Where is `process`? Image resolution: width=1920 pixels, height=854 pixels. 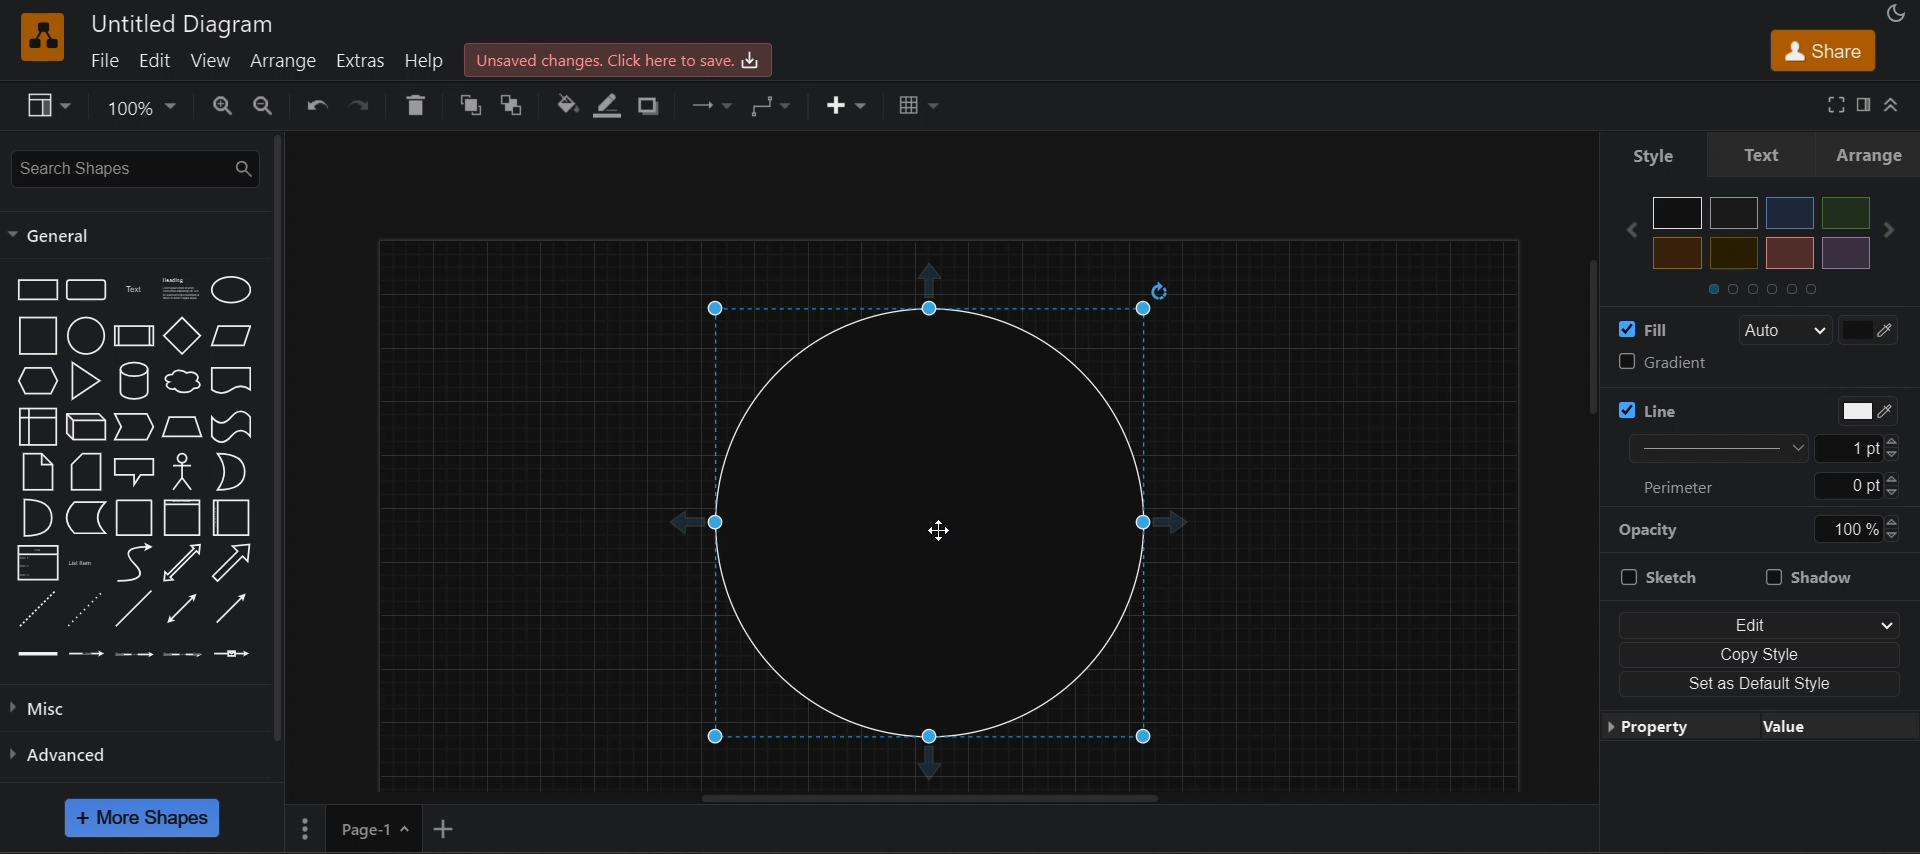
process is located at coordinates (137, 337).